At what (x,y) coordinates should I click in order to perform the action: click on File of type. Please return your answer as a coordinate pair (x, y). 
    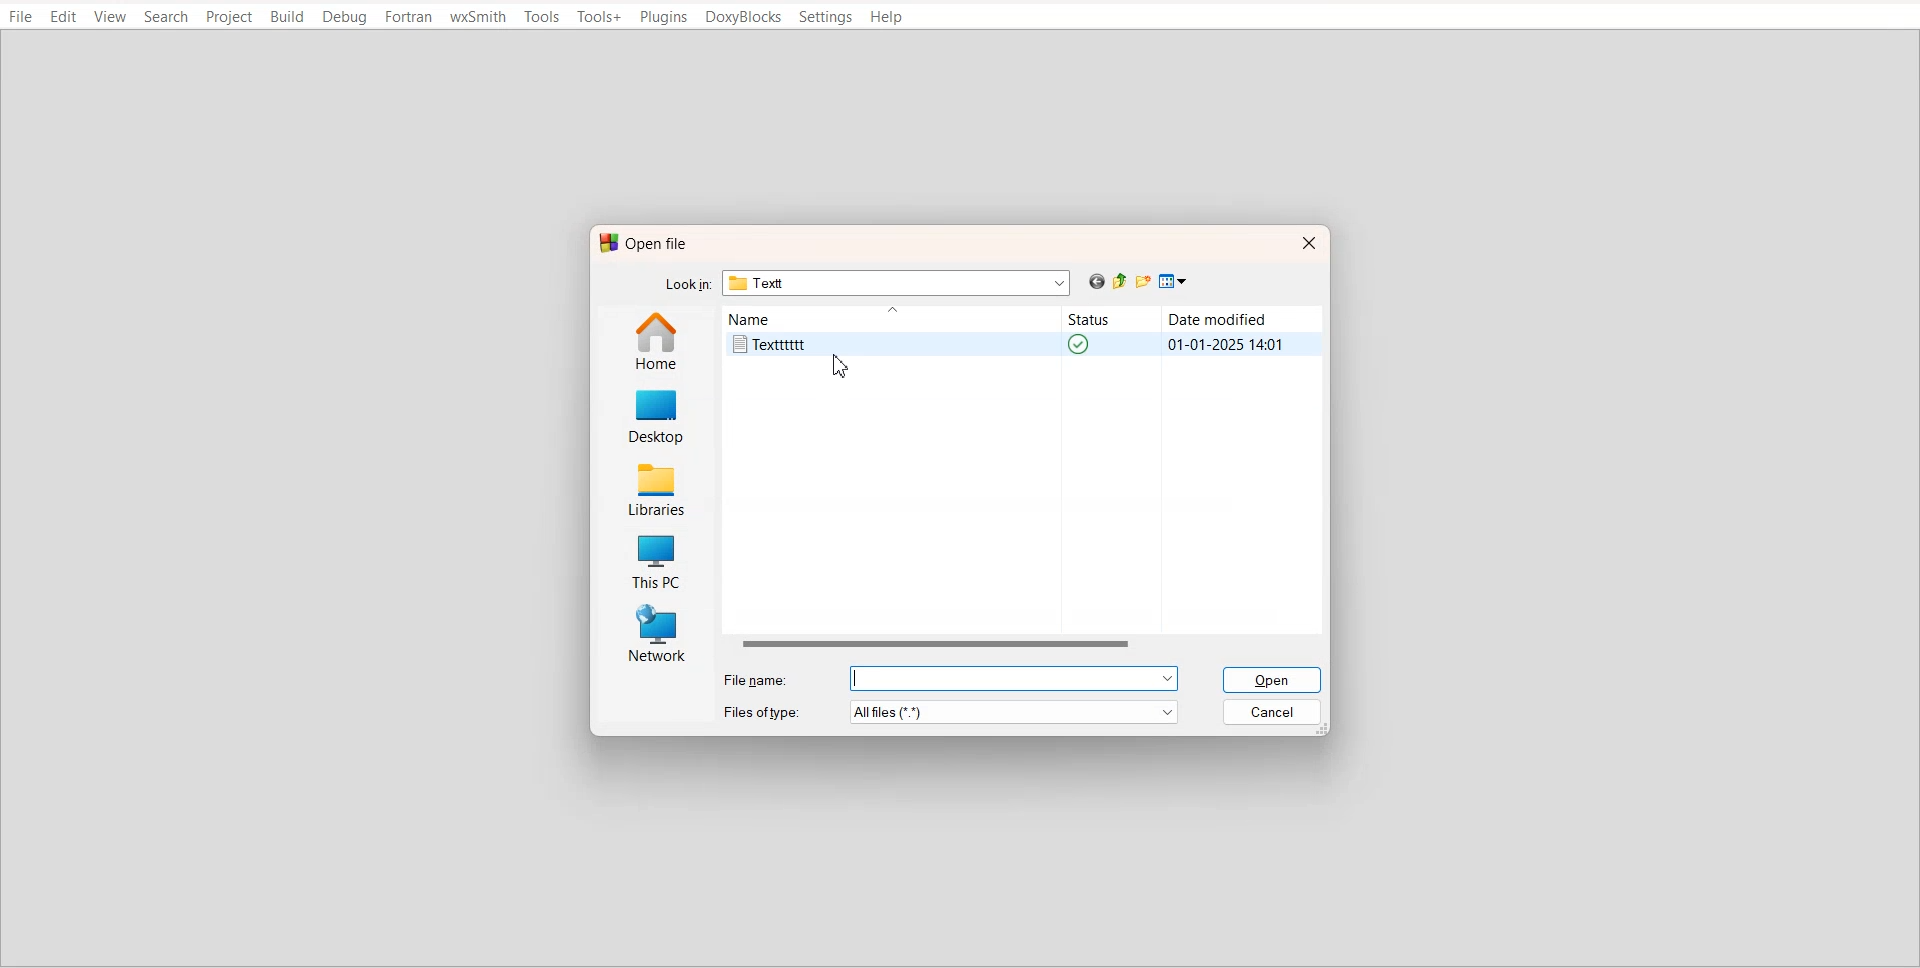
    Looking at the image, I should click on (950, 712).